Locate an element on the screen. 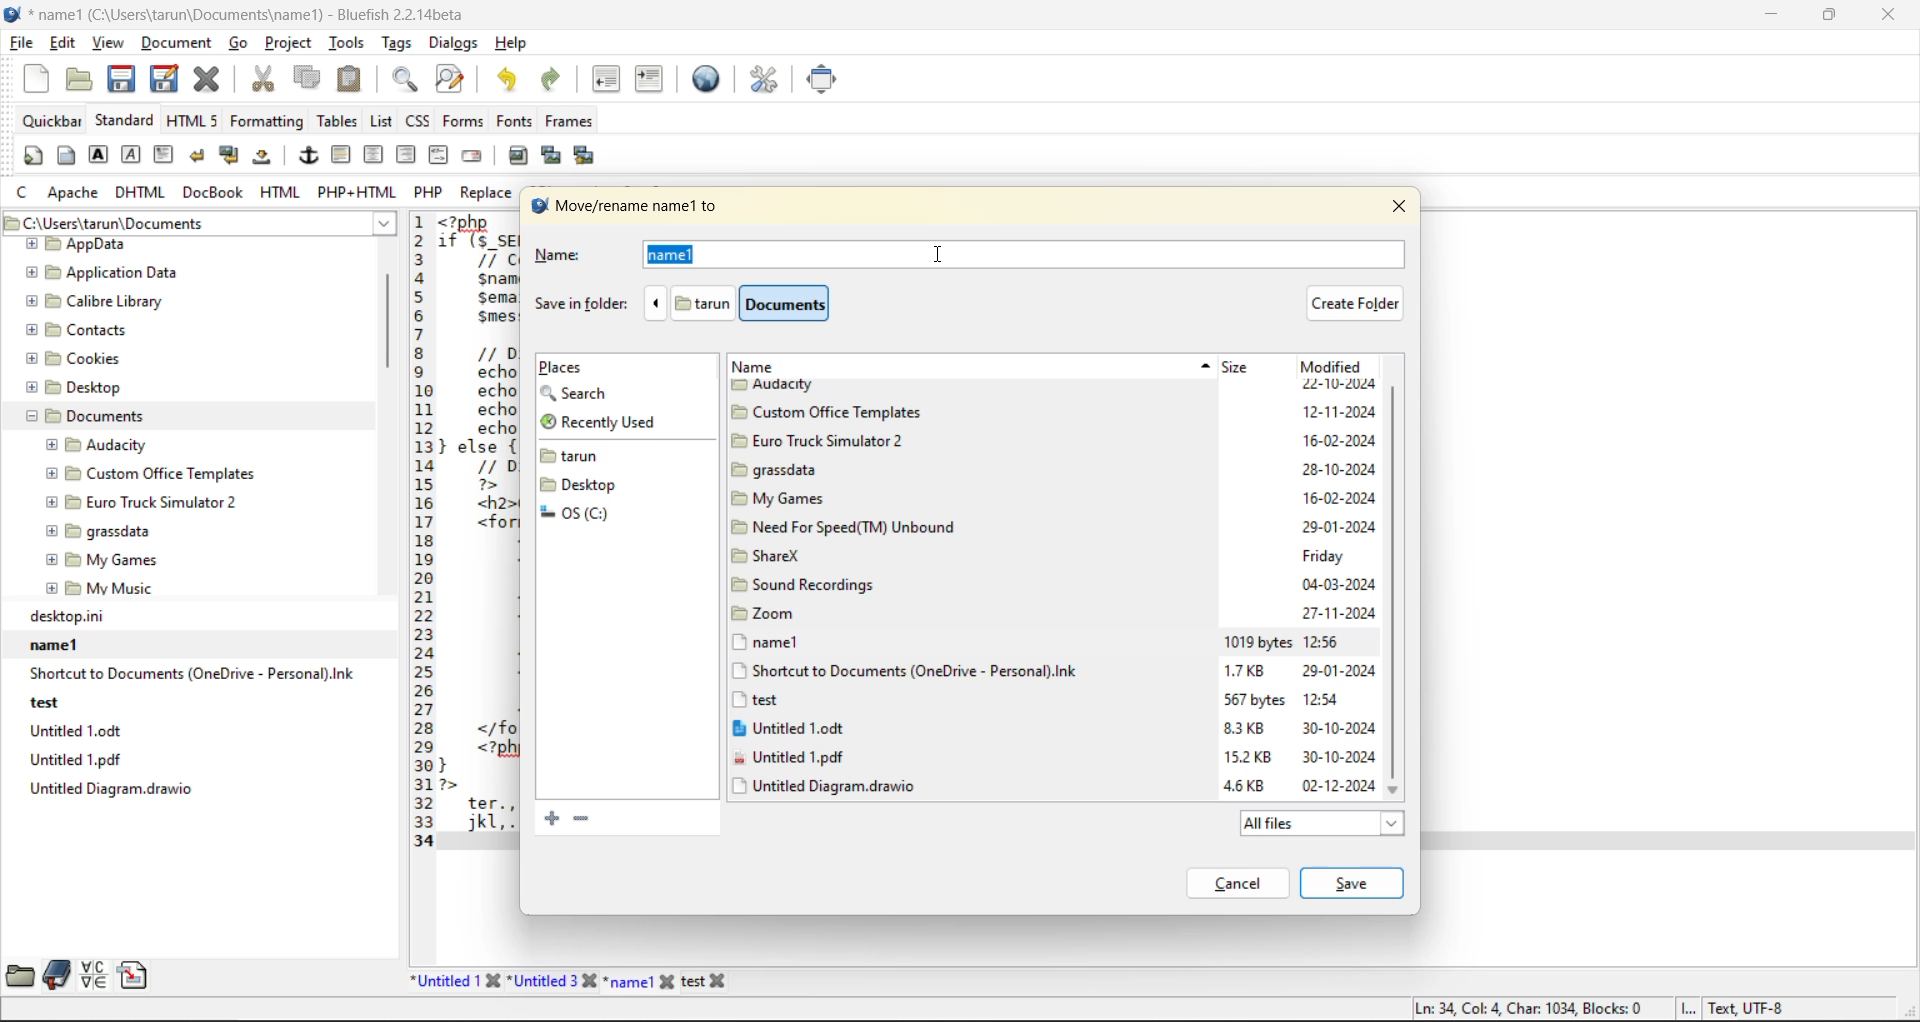 The image size is (1920, 1022). code editor is located at coordinates (462, 531).